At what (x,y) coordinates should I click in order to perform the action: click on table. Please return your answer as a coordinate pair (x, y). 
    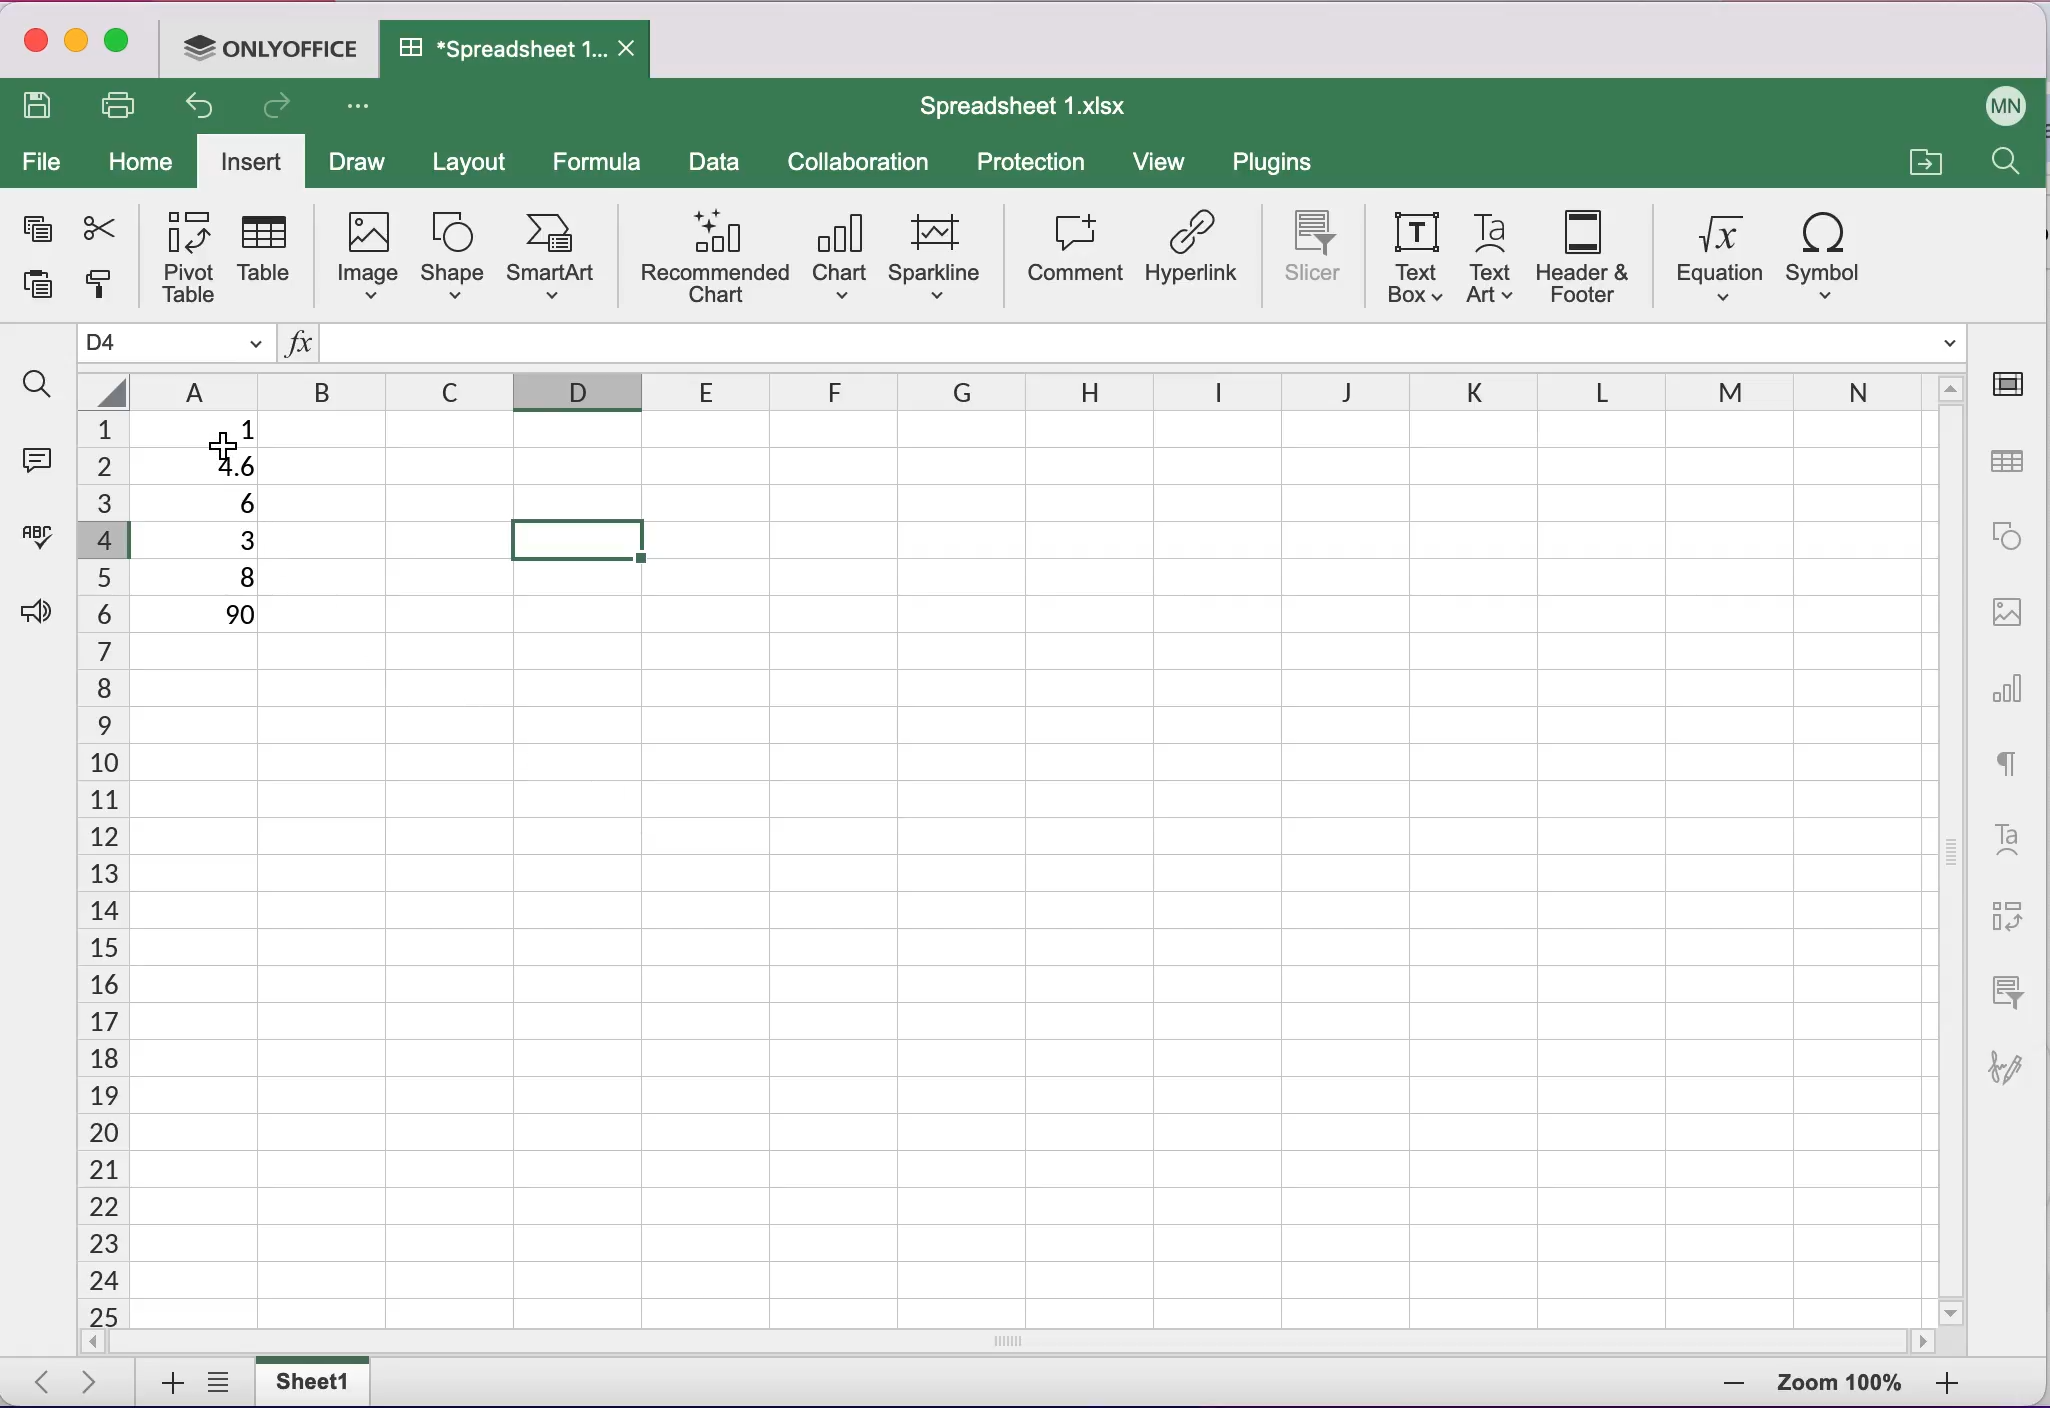
    Looking at the image, I should click on (270, 255).